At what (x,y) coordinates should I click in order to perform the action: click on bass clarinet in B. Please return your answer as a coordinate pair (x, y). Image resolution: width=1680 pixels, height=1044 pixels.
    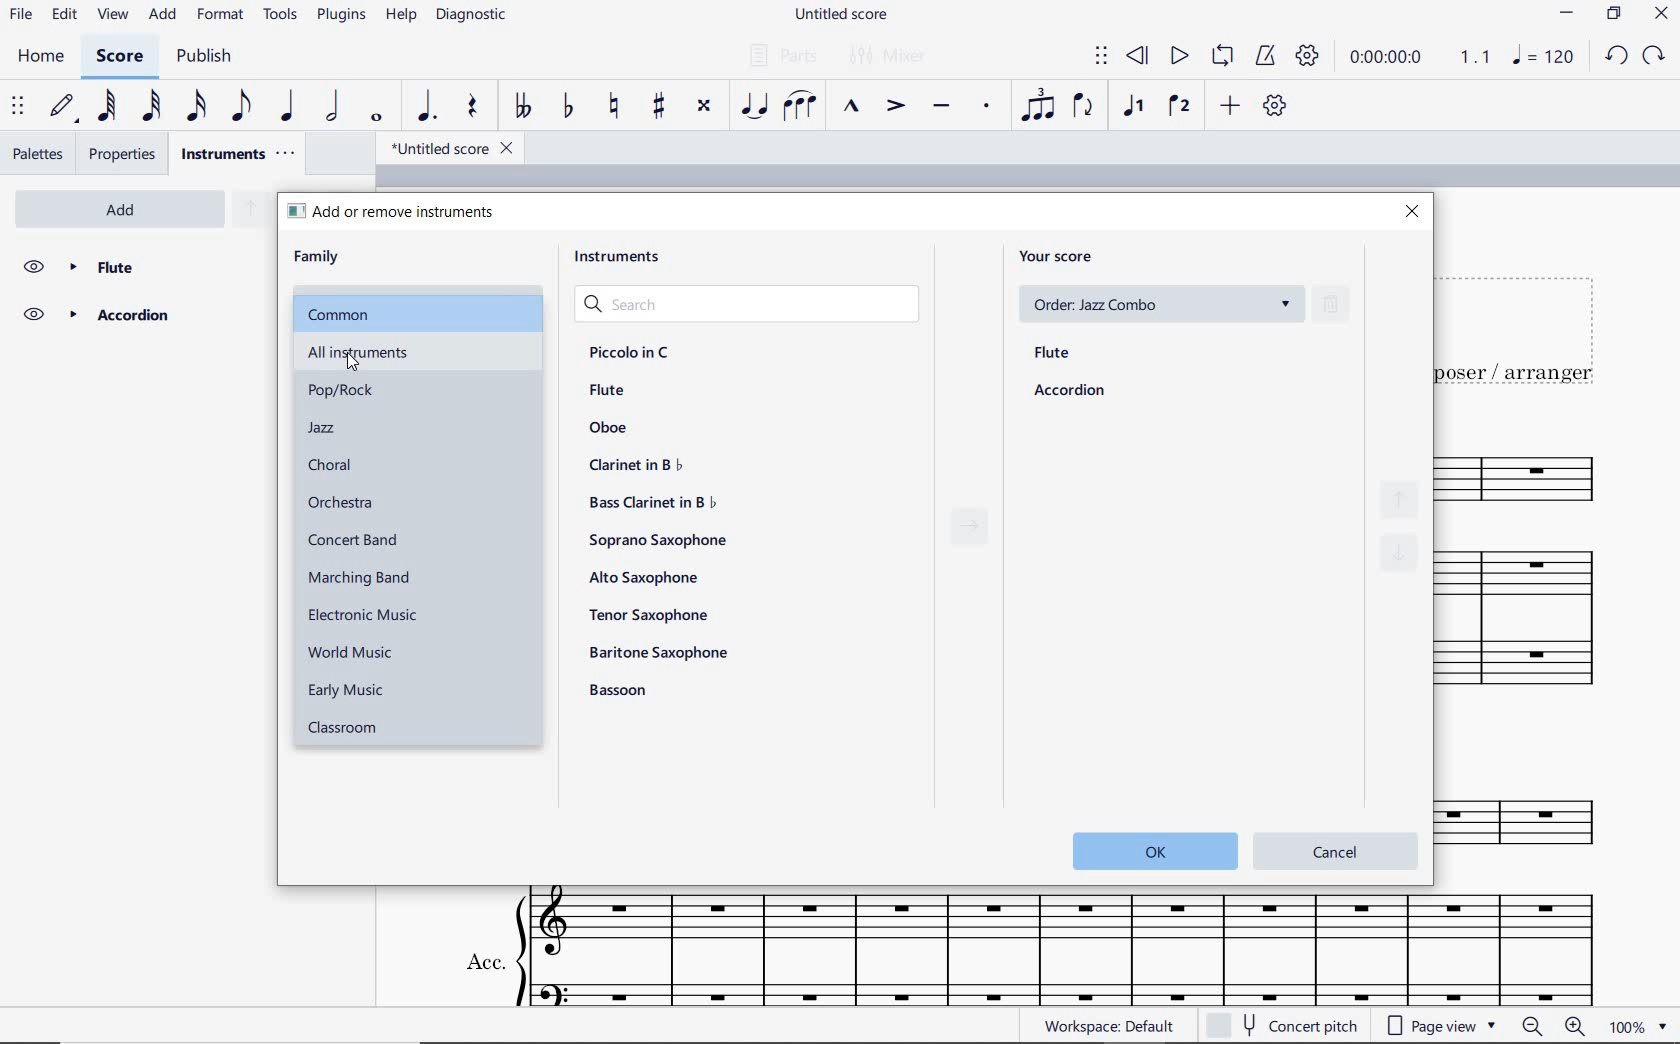
    Looking at the image, I should click on (650, 503).